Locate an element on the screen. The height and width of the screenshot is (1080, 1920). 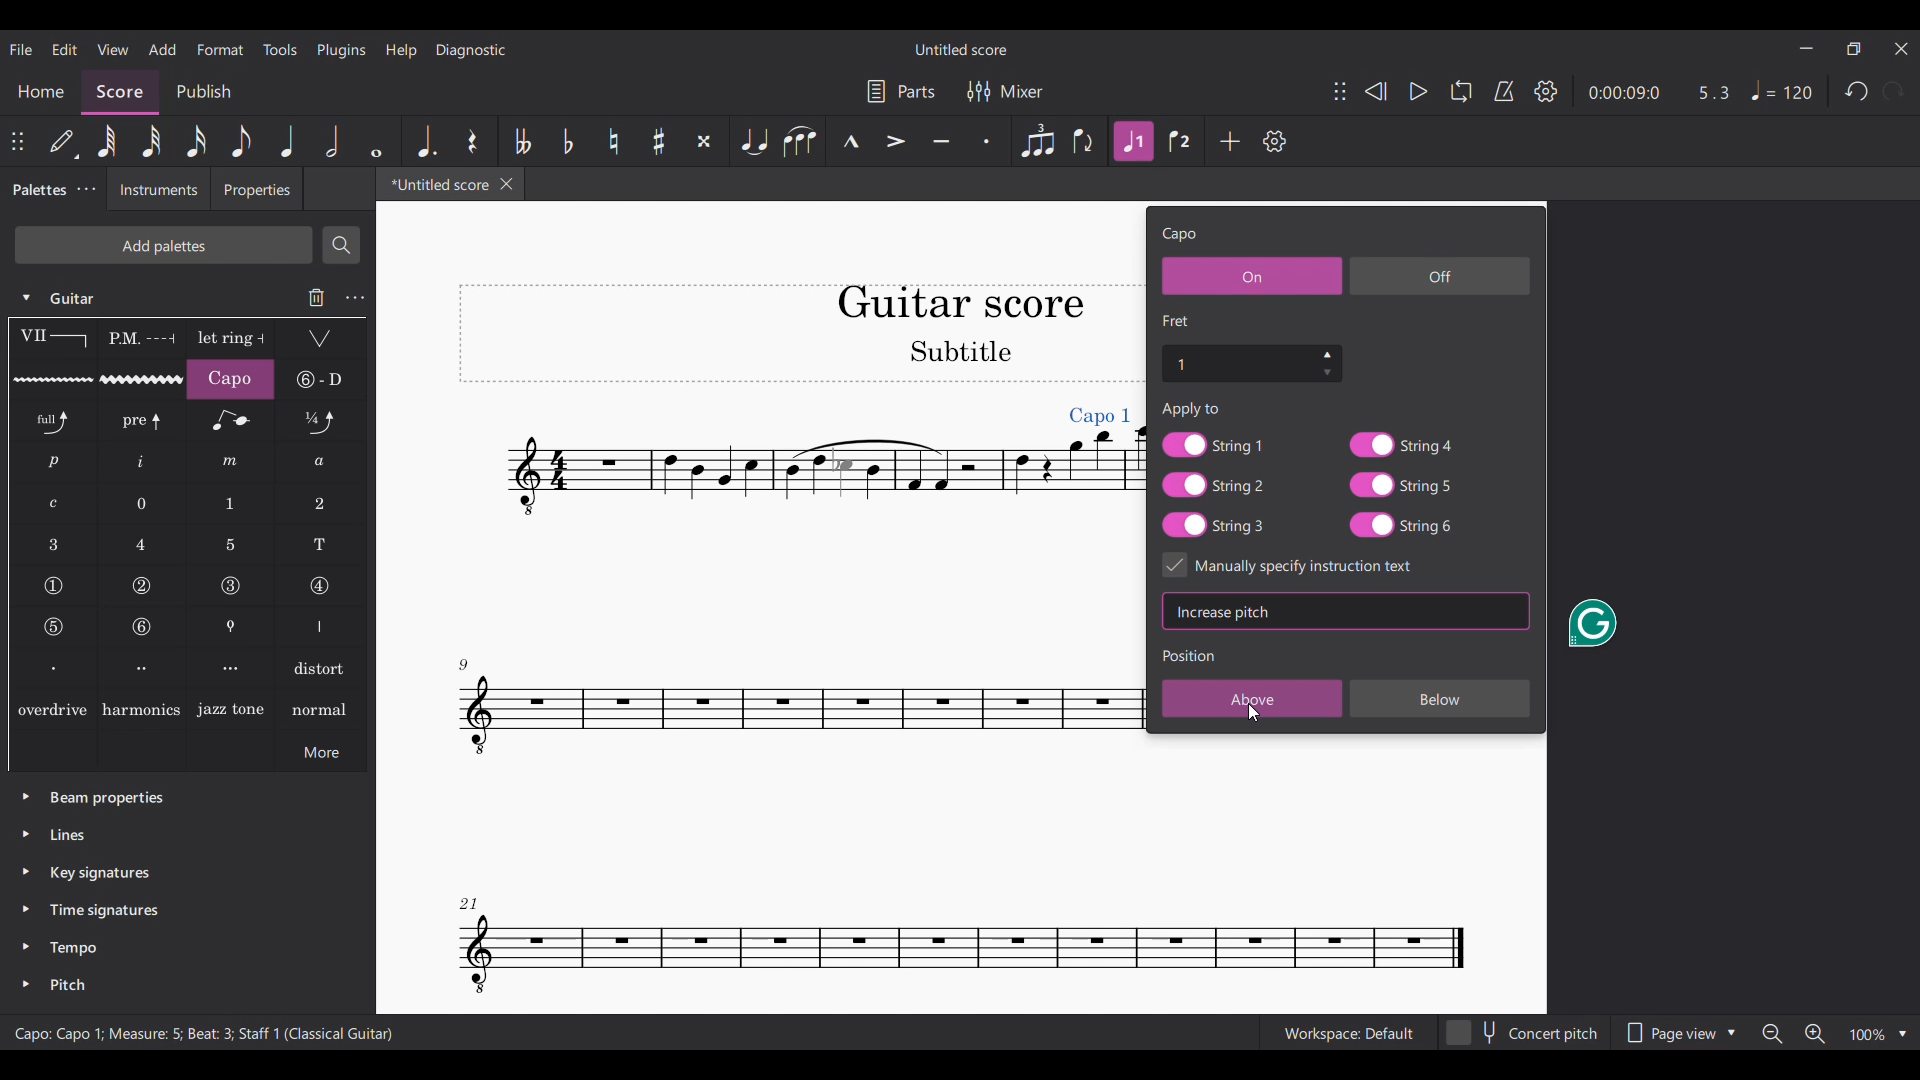
String number 3 is located at coordinates (231, 586).